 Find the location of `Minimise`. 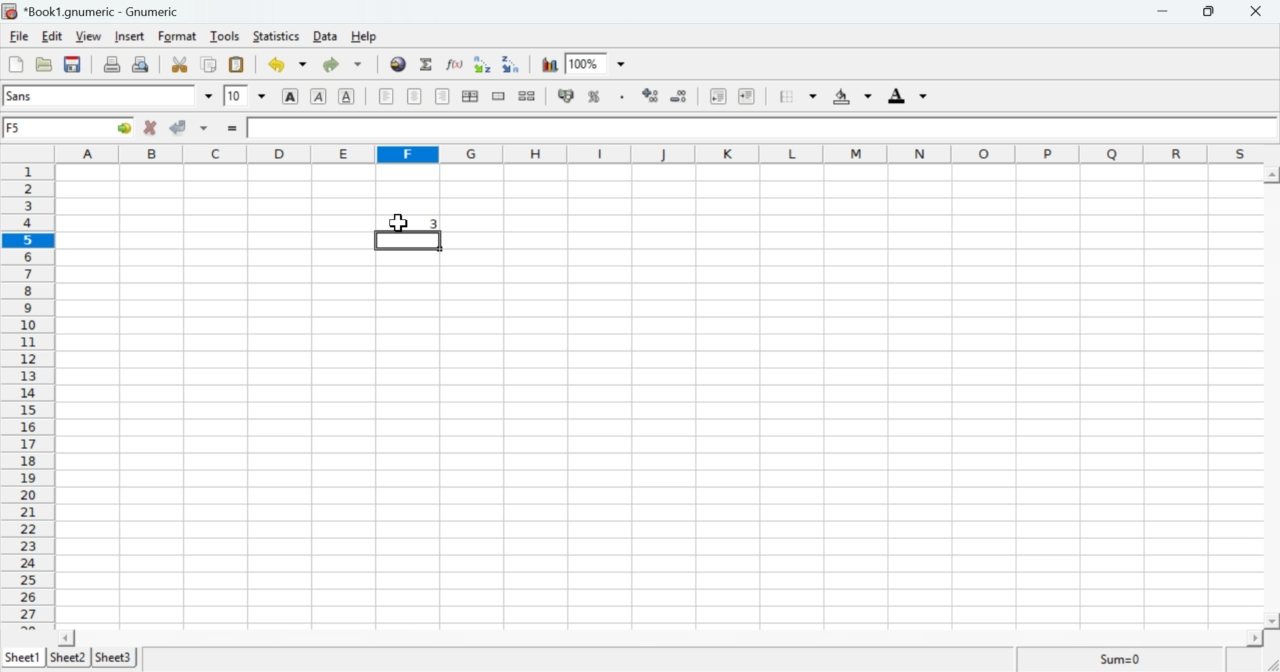

Minimise is located at coordinates (1160, 12).